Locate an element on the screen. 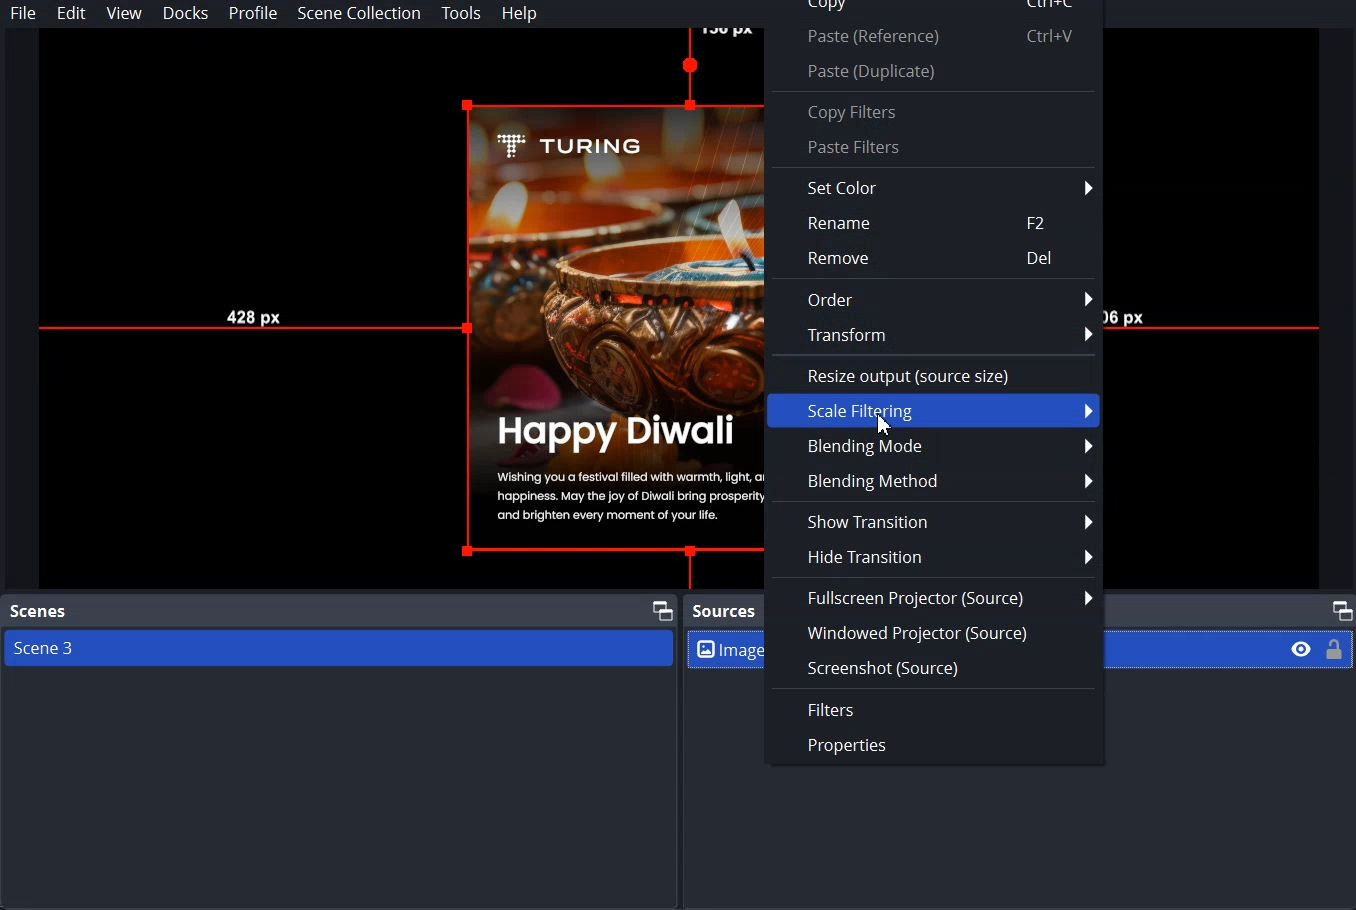  Edit is located at coordinates (71, 14).